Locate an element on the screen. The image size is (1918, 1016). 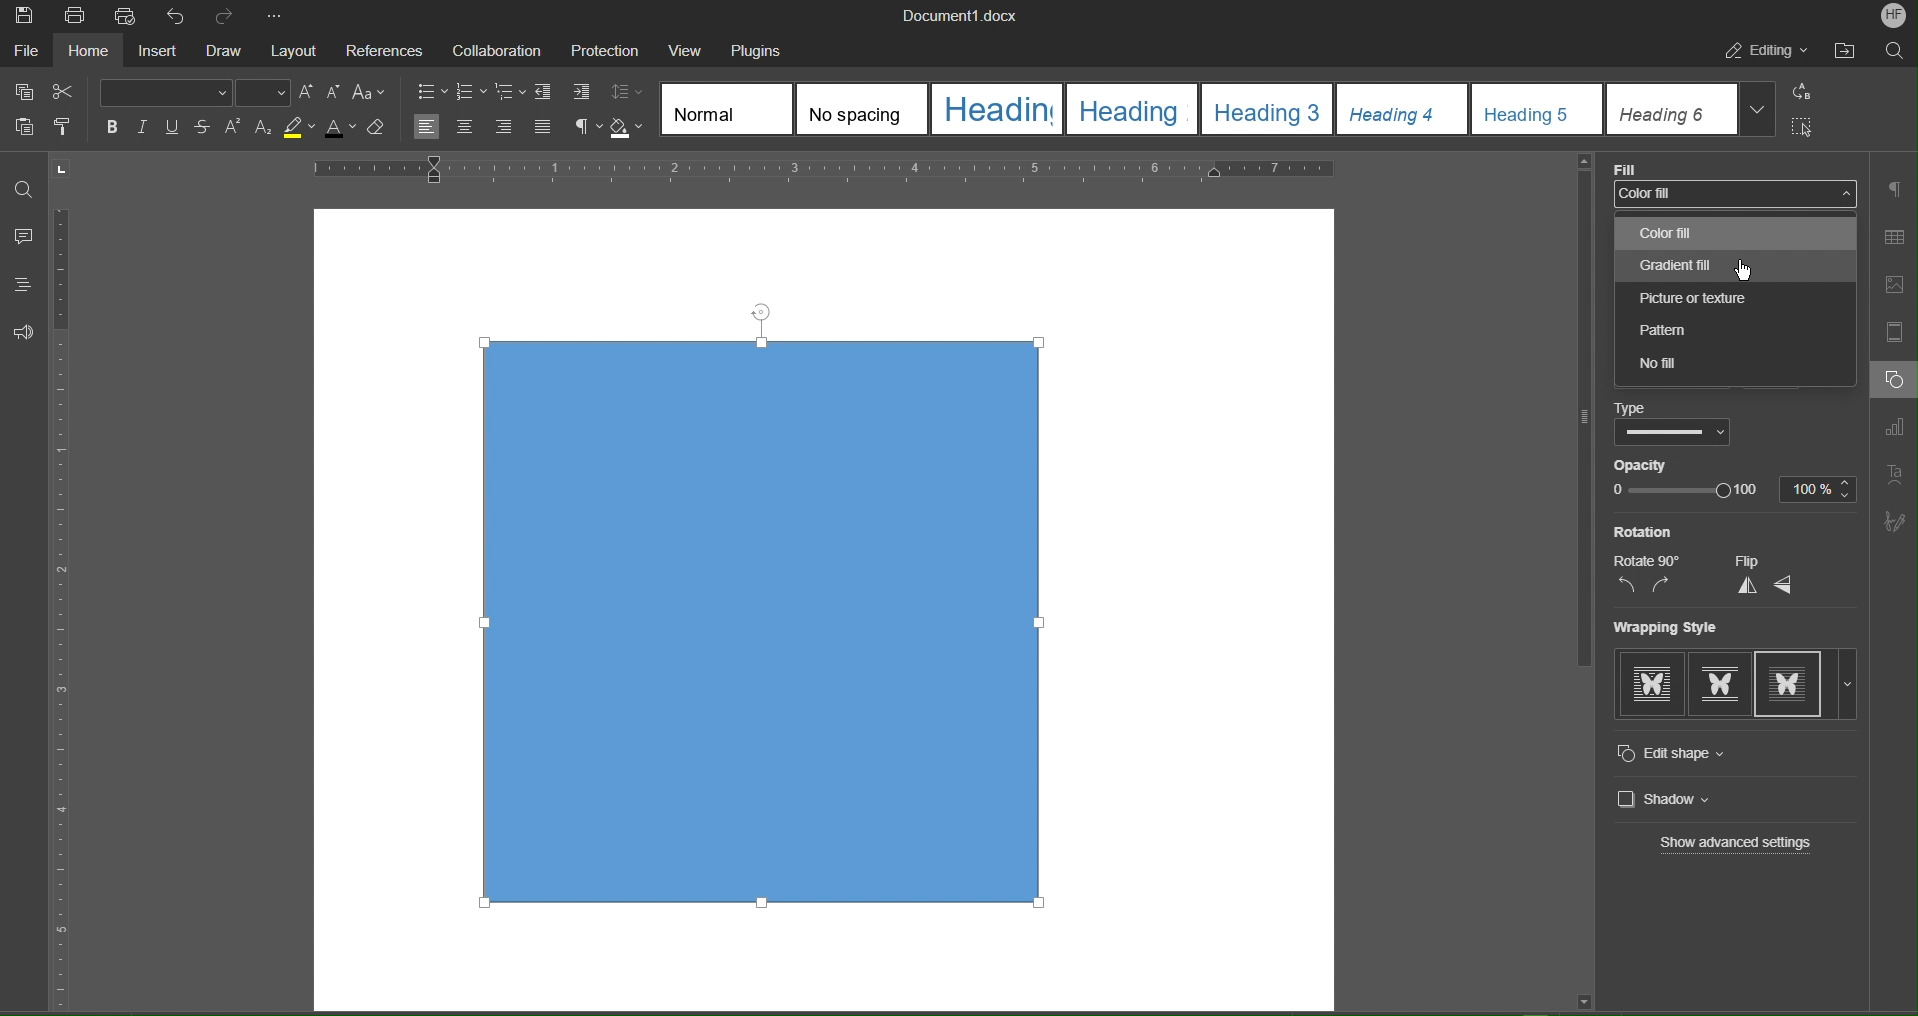
Bold is located at coordinates (112, 127).